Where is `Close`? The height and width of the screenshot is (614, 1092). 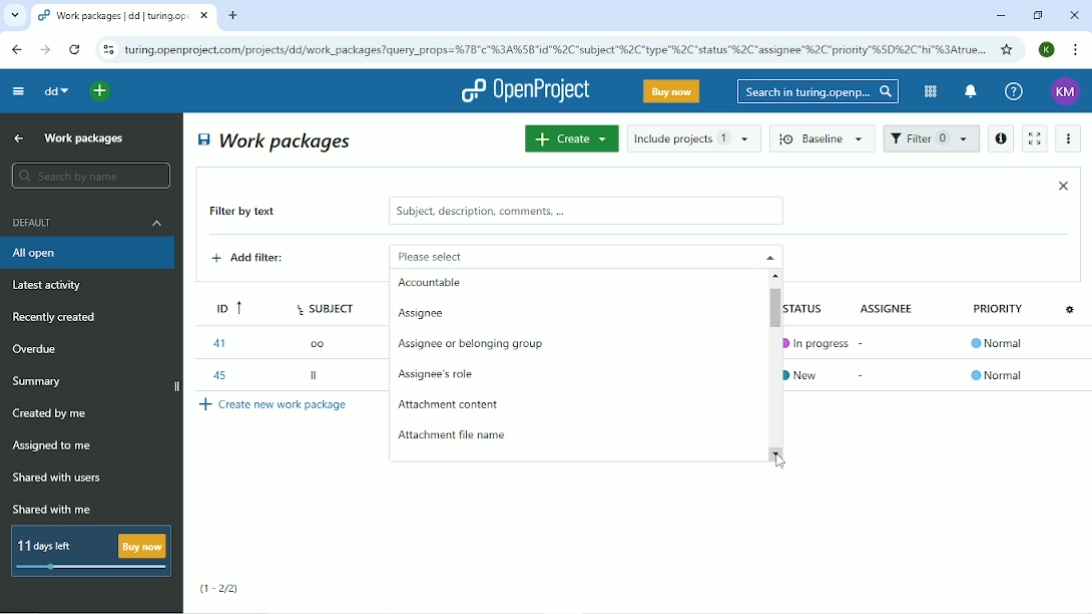 Close is located at coordinates (1074, 15).